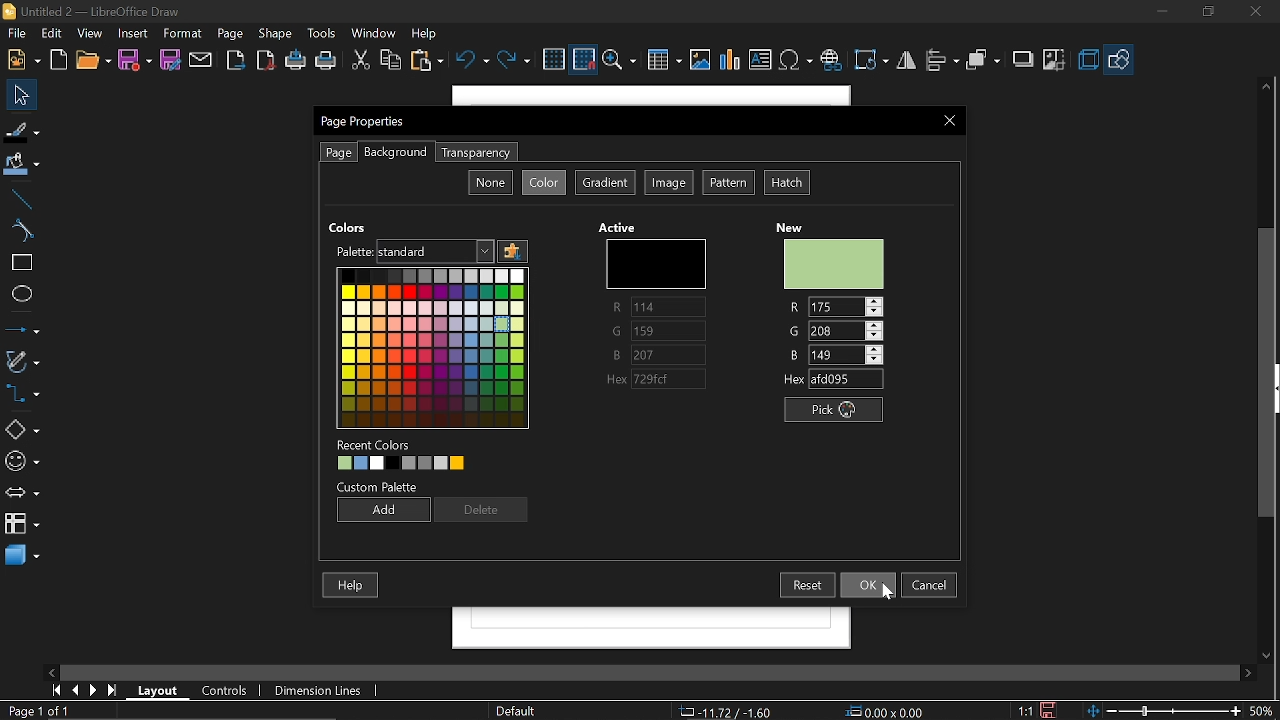  What do you see at coordinates (1160, 14) in the screenshot?
I see `Miniimize` at bounding box center [1160, 14].